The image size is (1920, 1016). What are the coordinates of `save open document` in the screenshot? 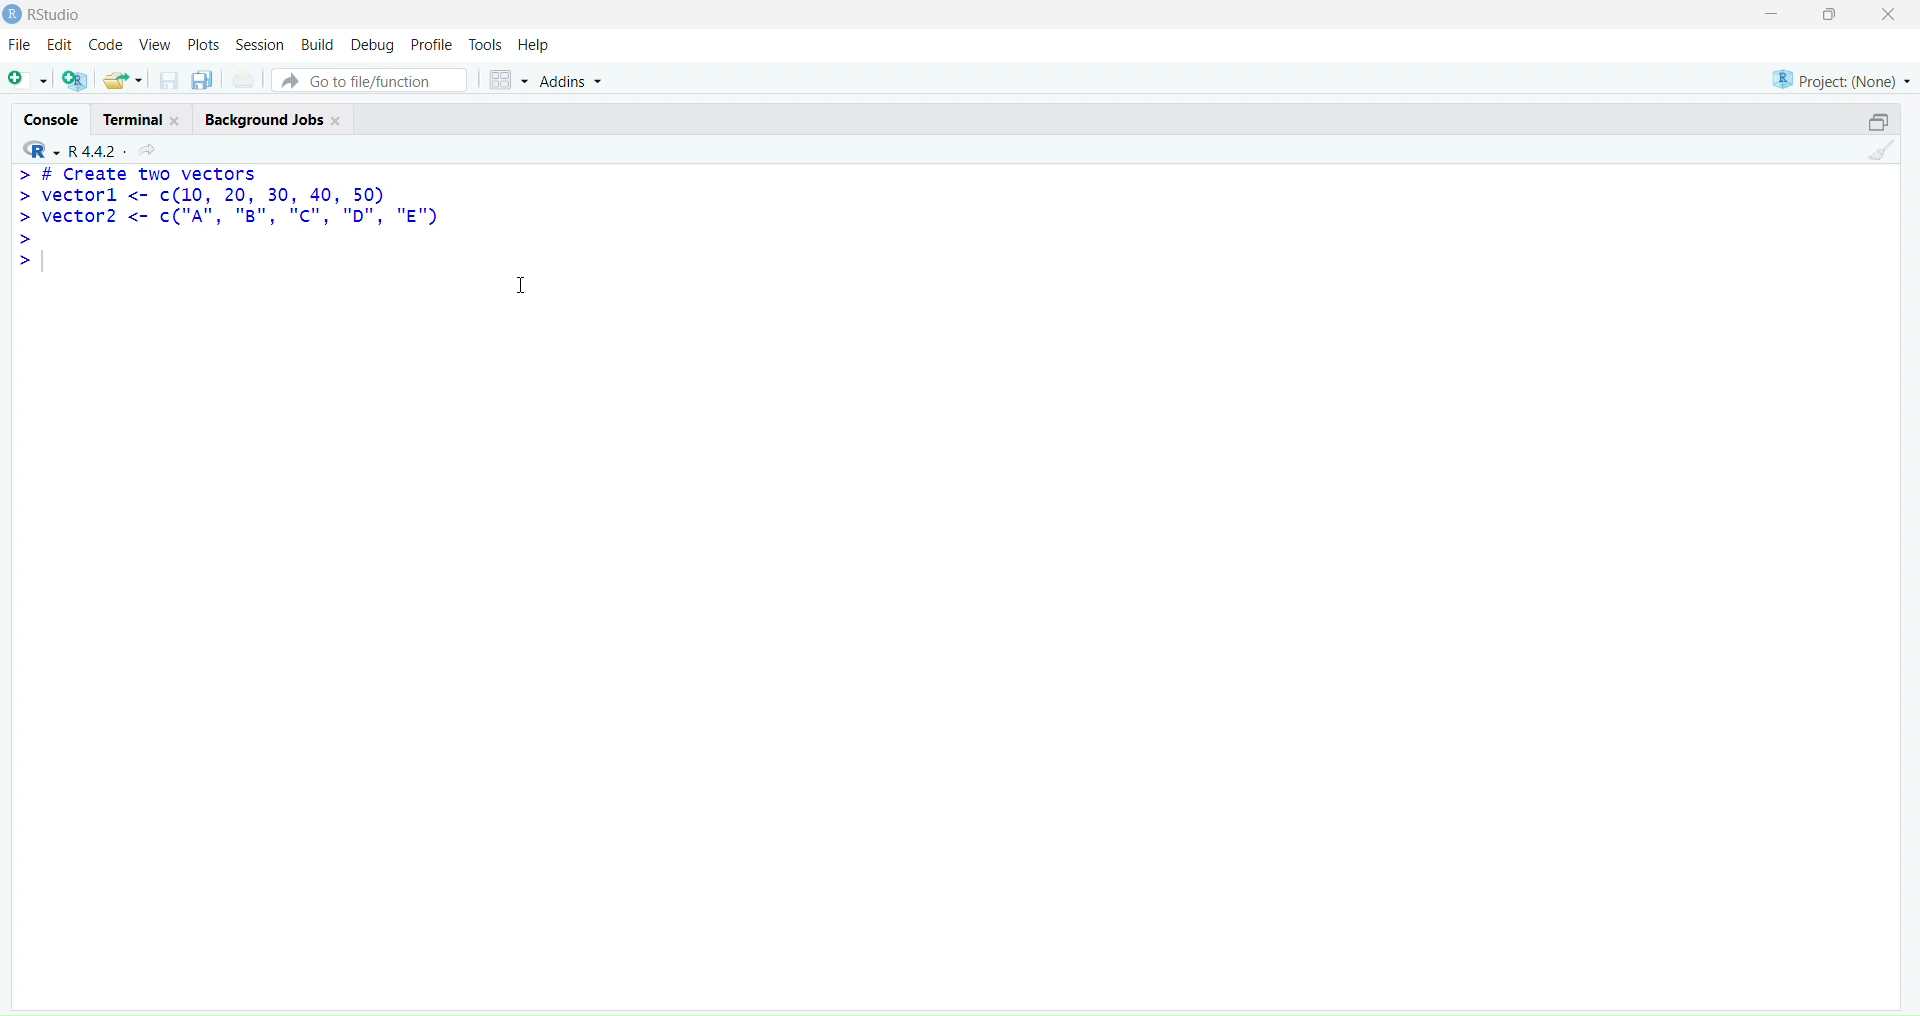 It's located at (168, 82).